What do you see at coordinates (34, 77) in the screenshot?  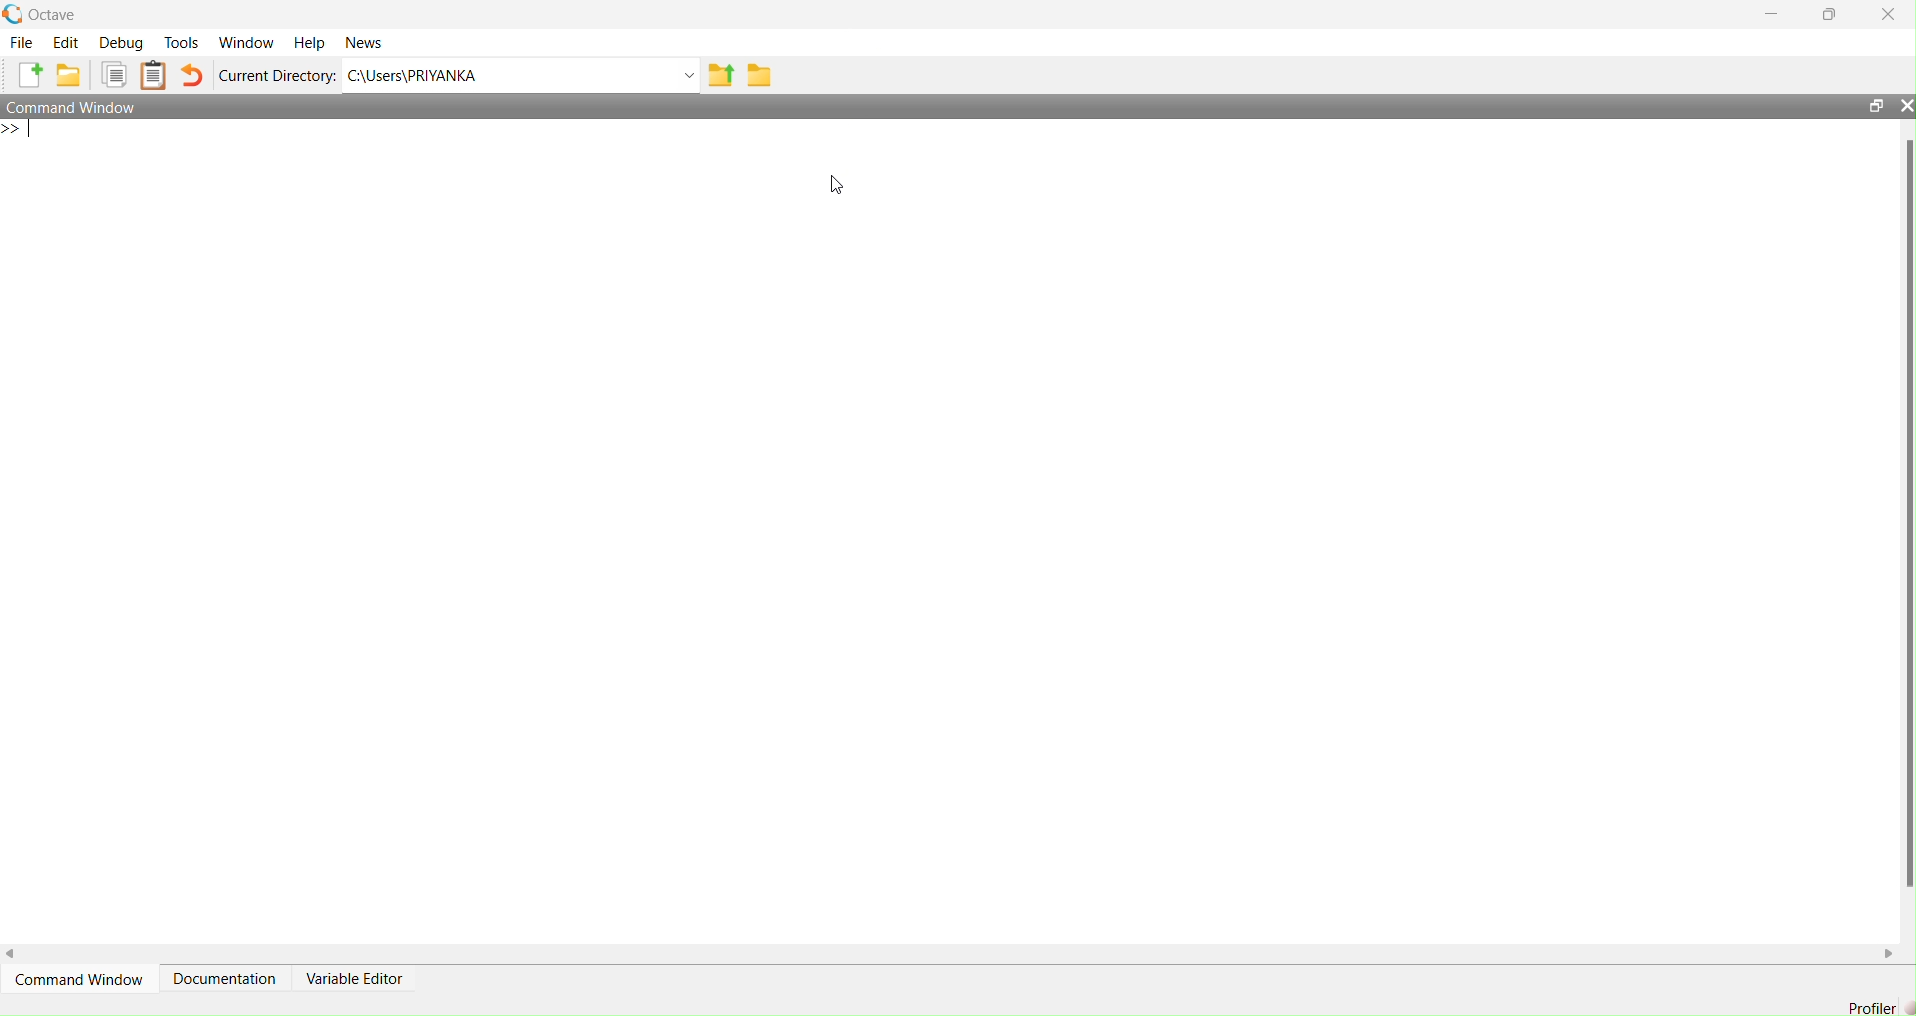 I see `add` at bounding box center [34, 77].